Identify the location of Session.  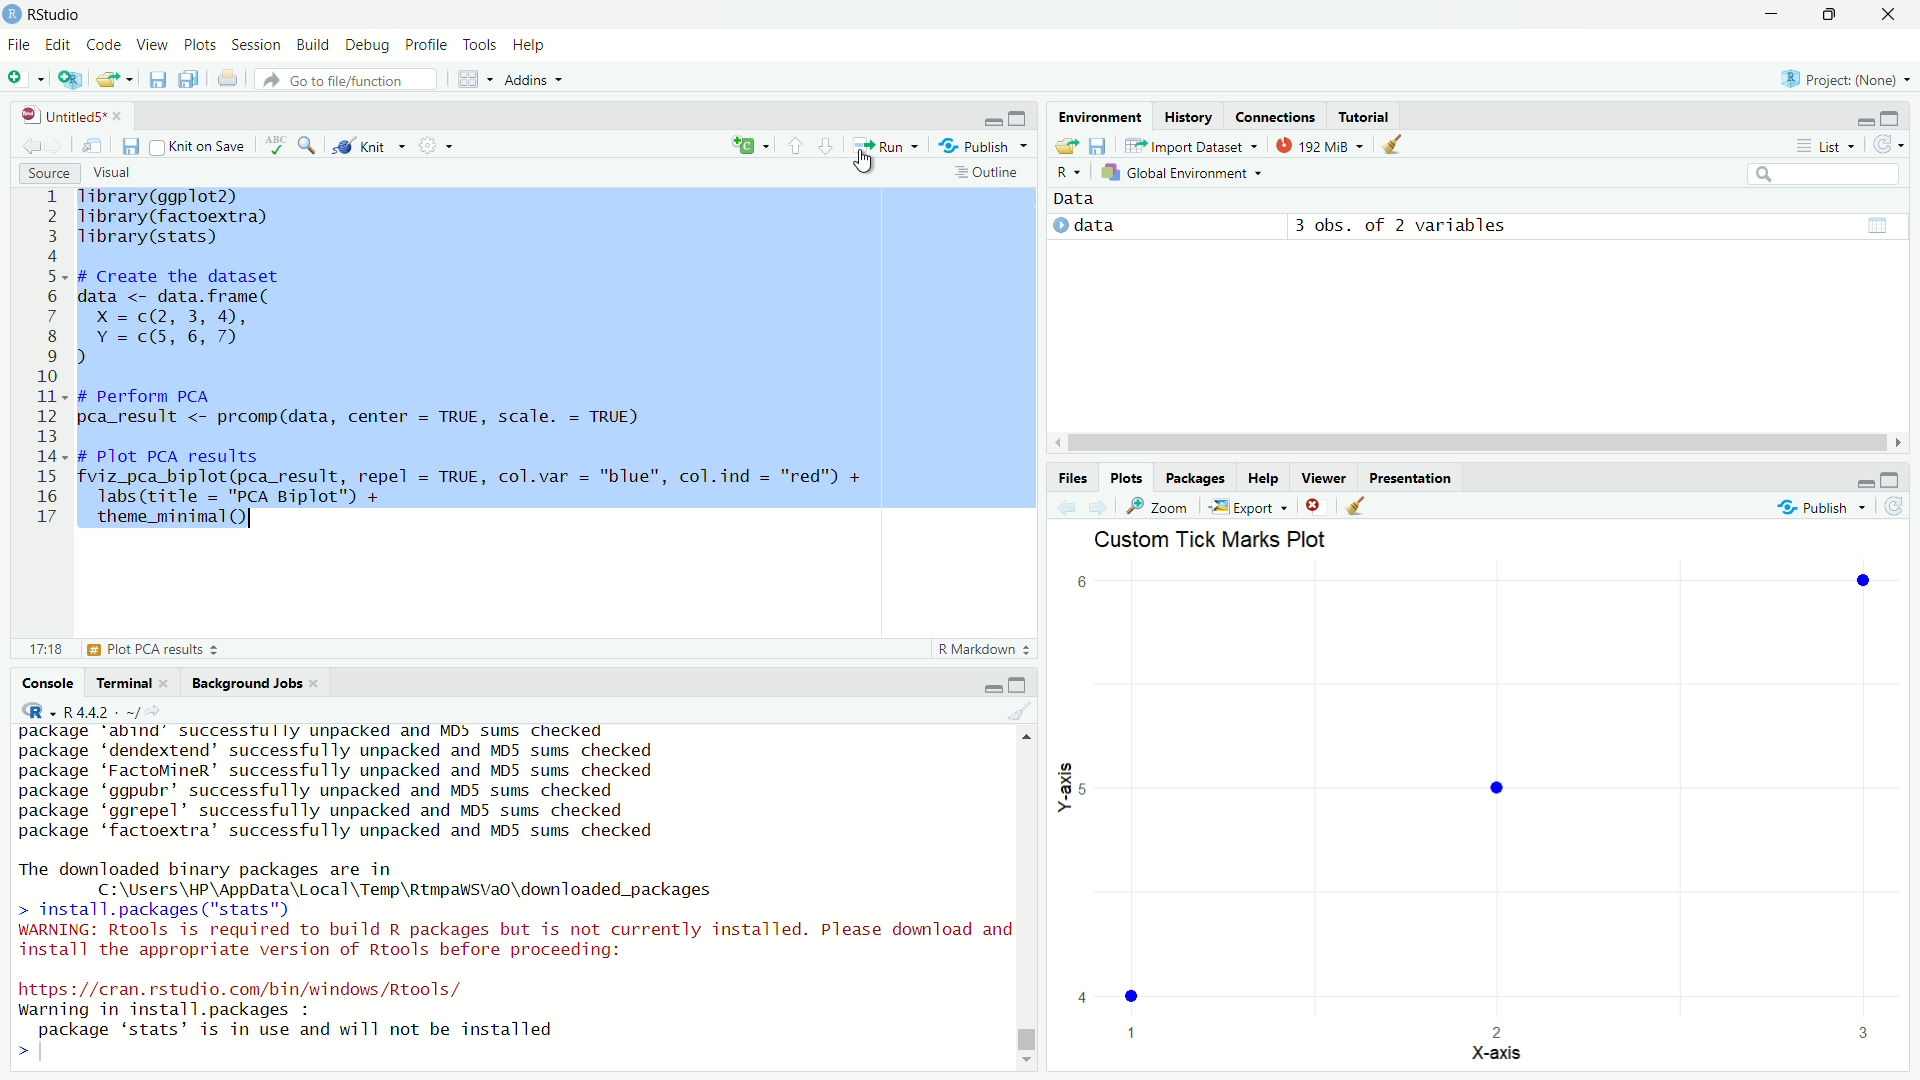
(259, 46).